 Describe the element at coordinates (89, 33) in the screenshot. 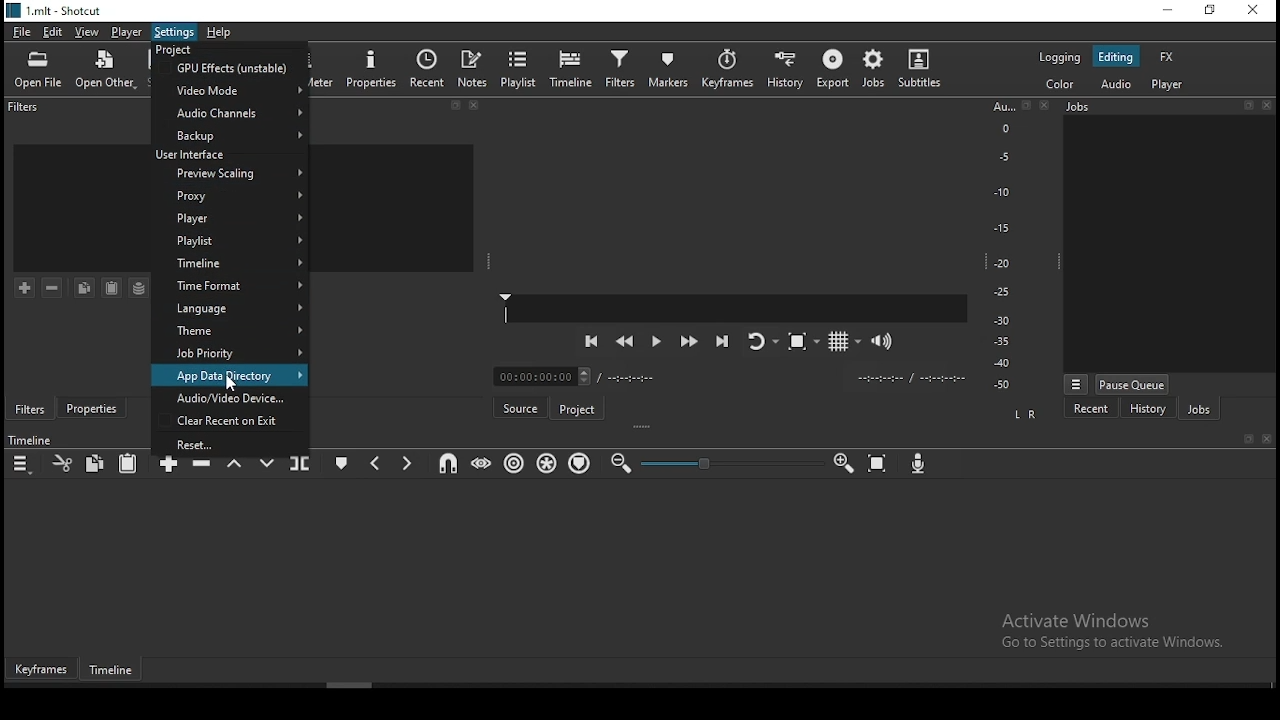

I see `view` at that location.